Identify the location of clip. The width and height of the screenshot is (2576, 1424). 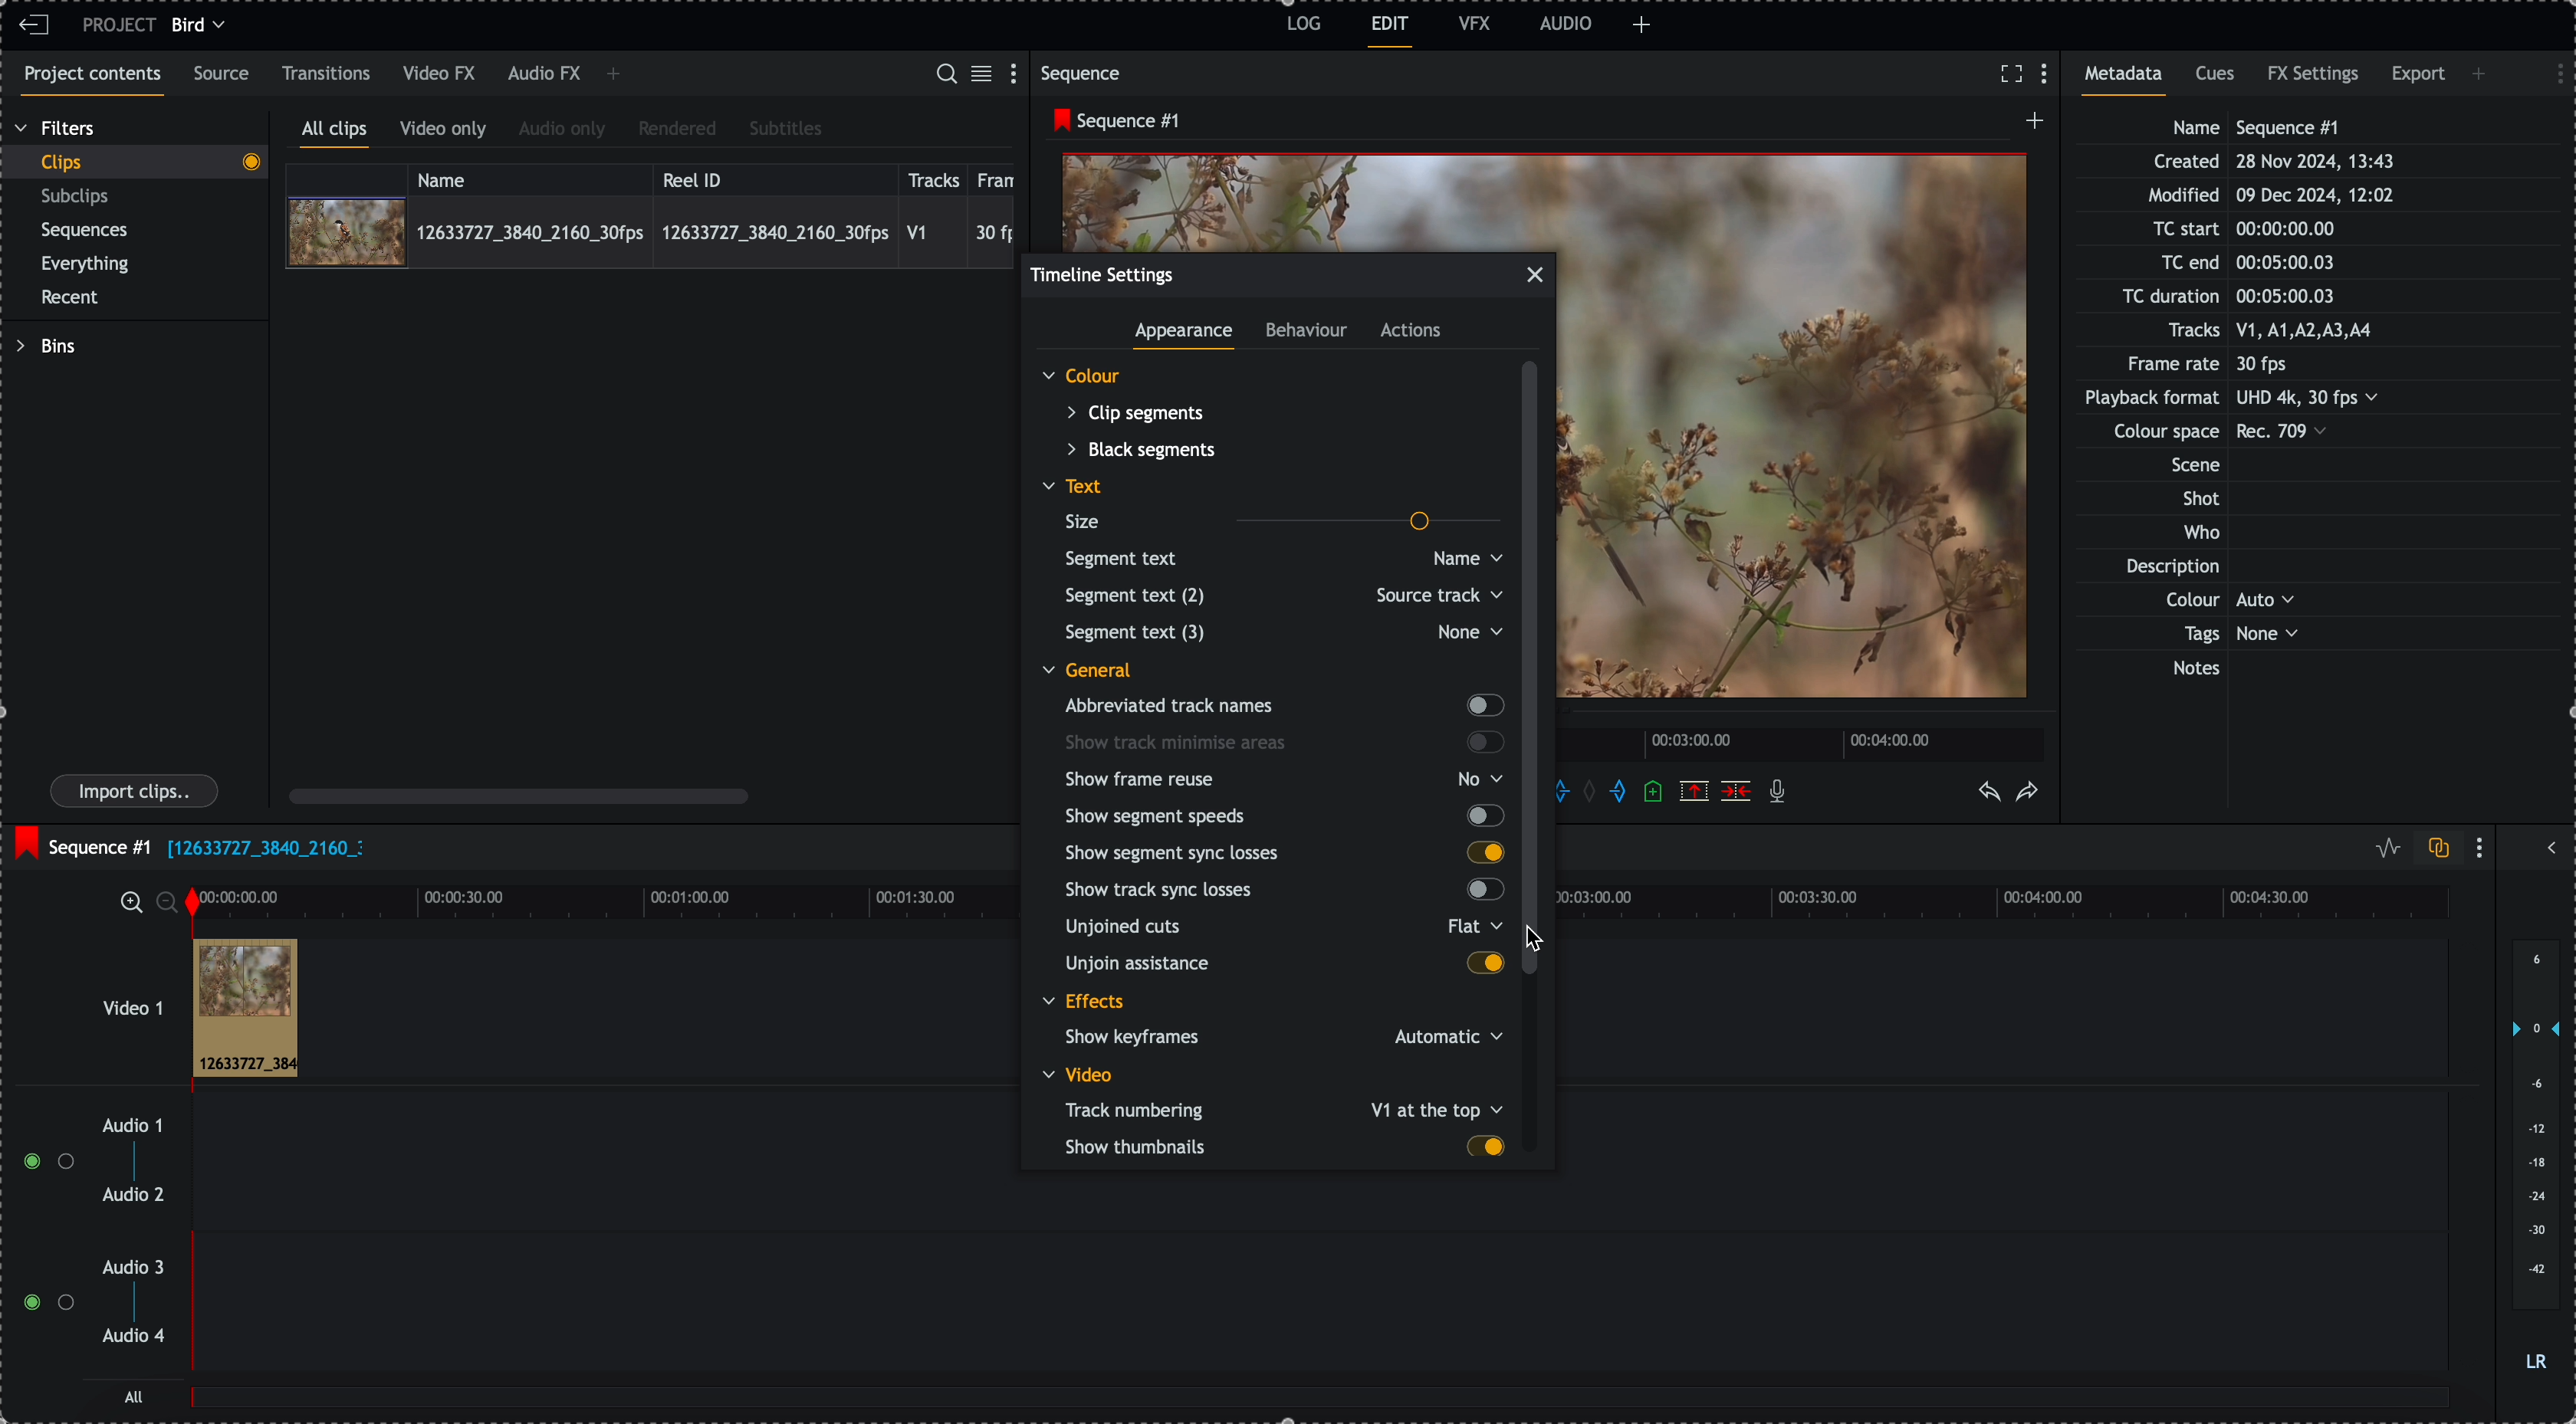
(245, 1009).